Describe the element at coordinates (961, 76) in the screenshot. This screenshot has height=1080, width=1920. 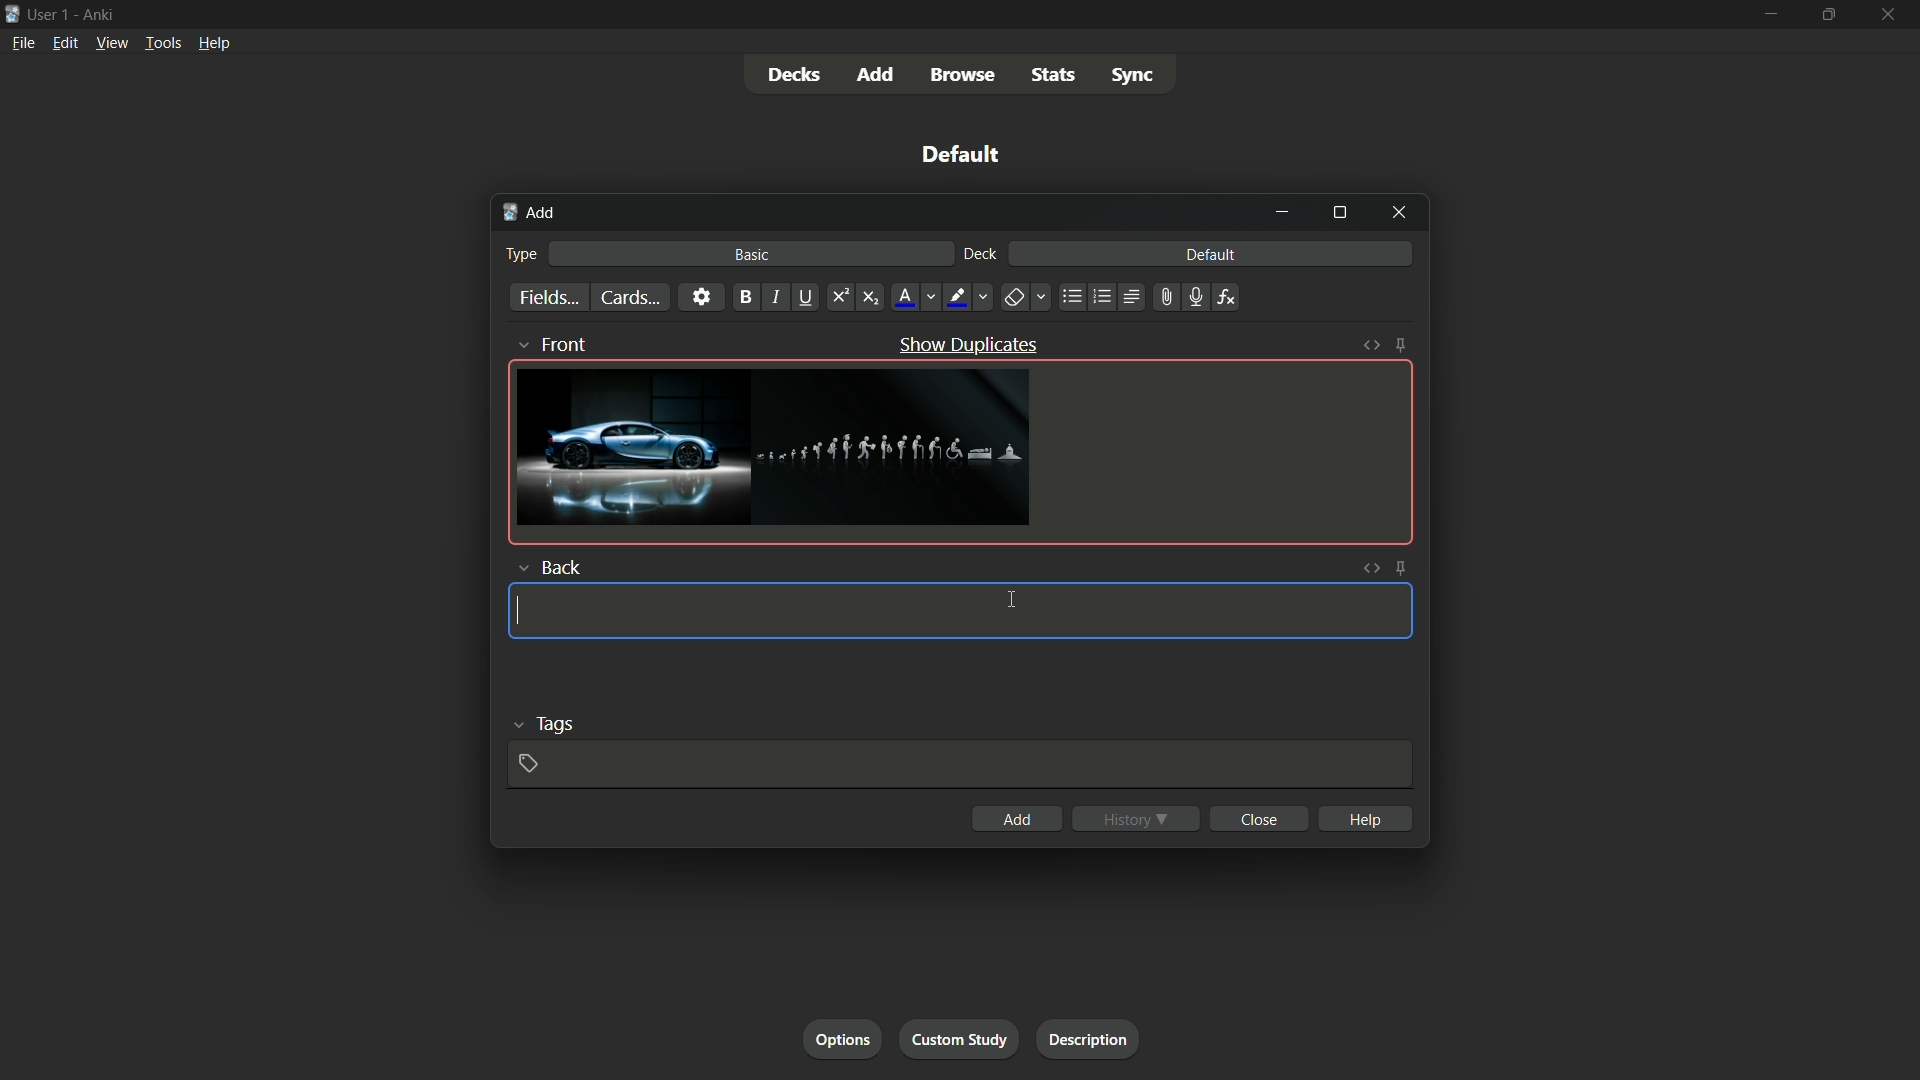
I see `browse` at that location.